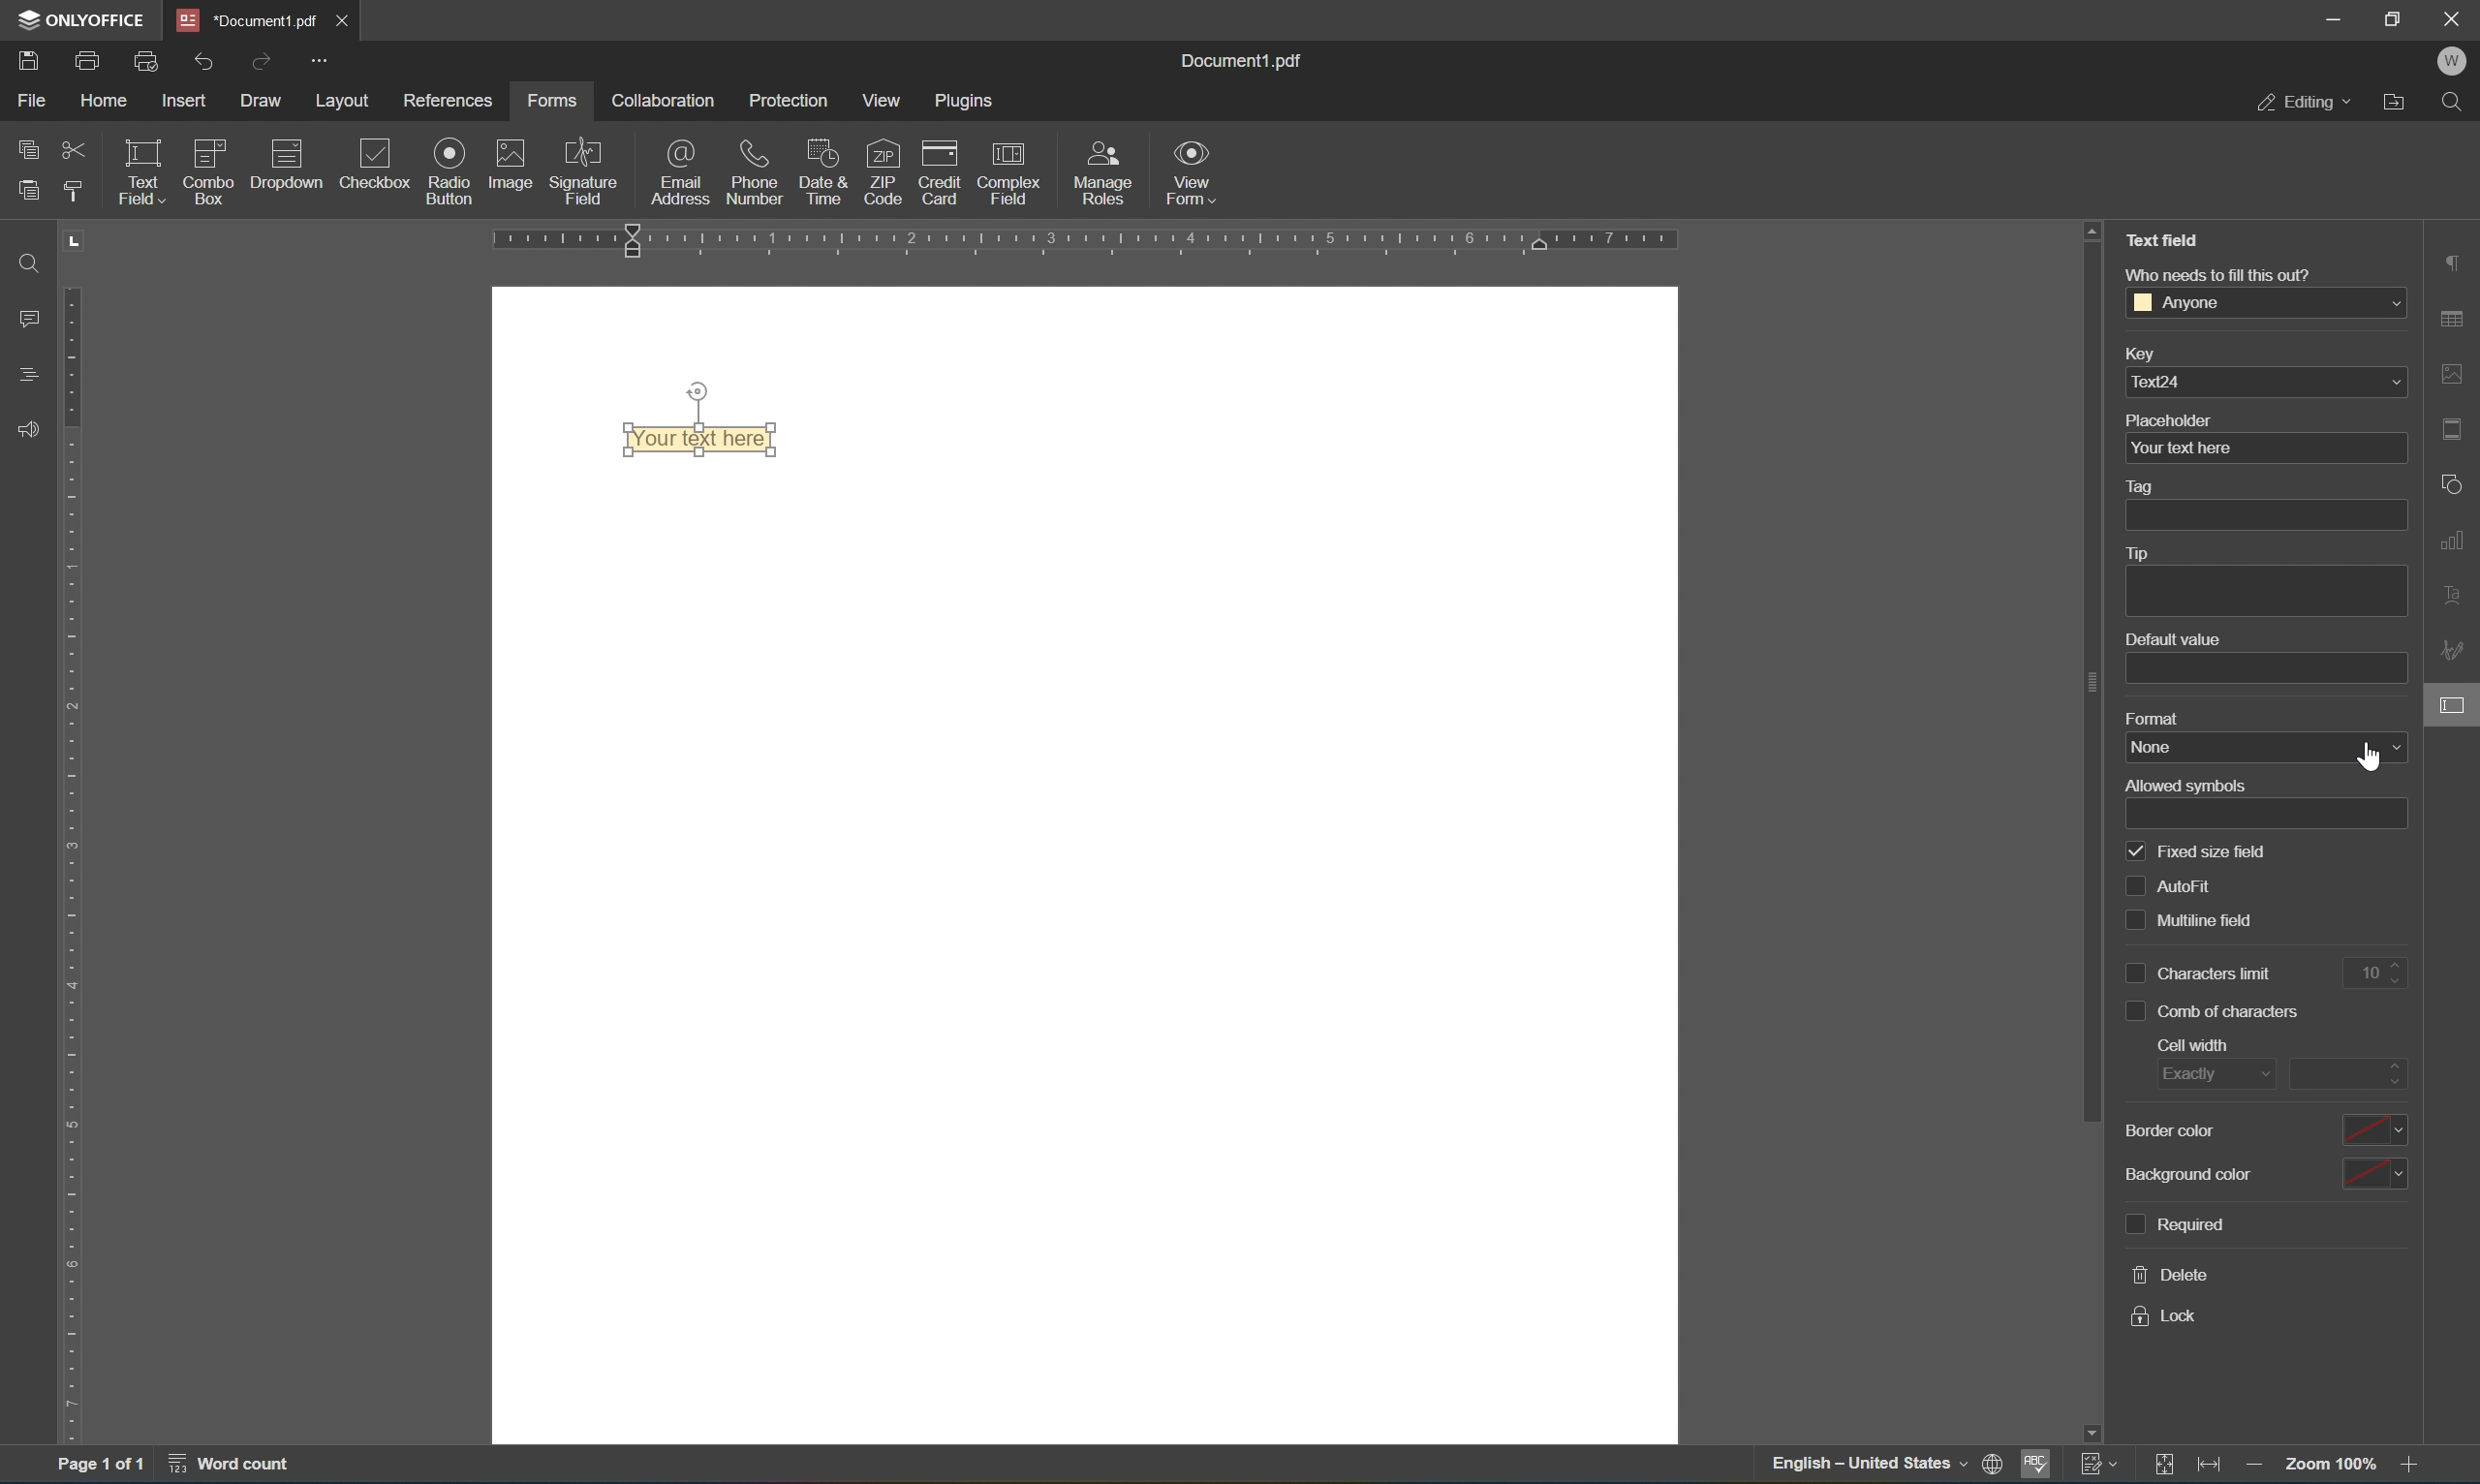  What do you see at coordinates (585, 171) in the screenshot?
I see `signature field` at bounding box center [585, 171].